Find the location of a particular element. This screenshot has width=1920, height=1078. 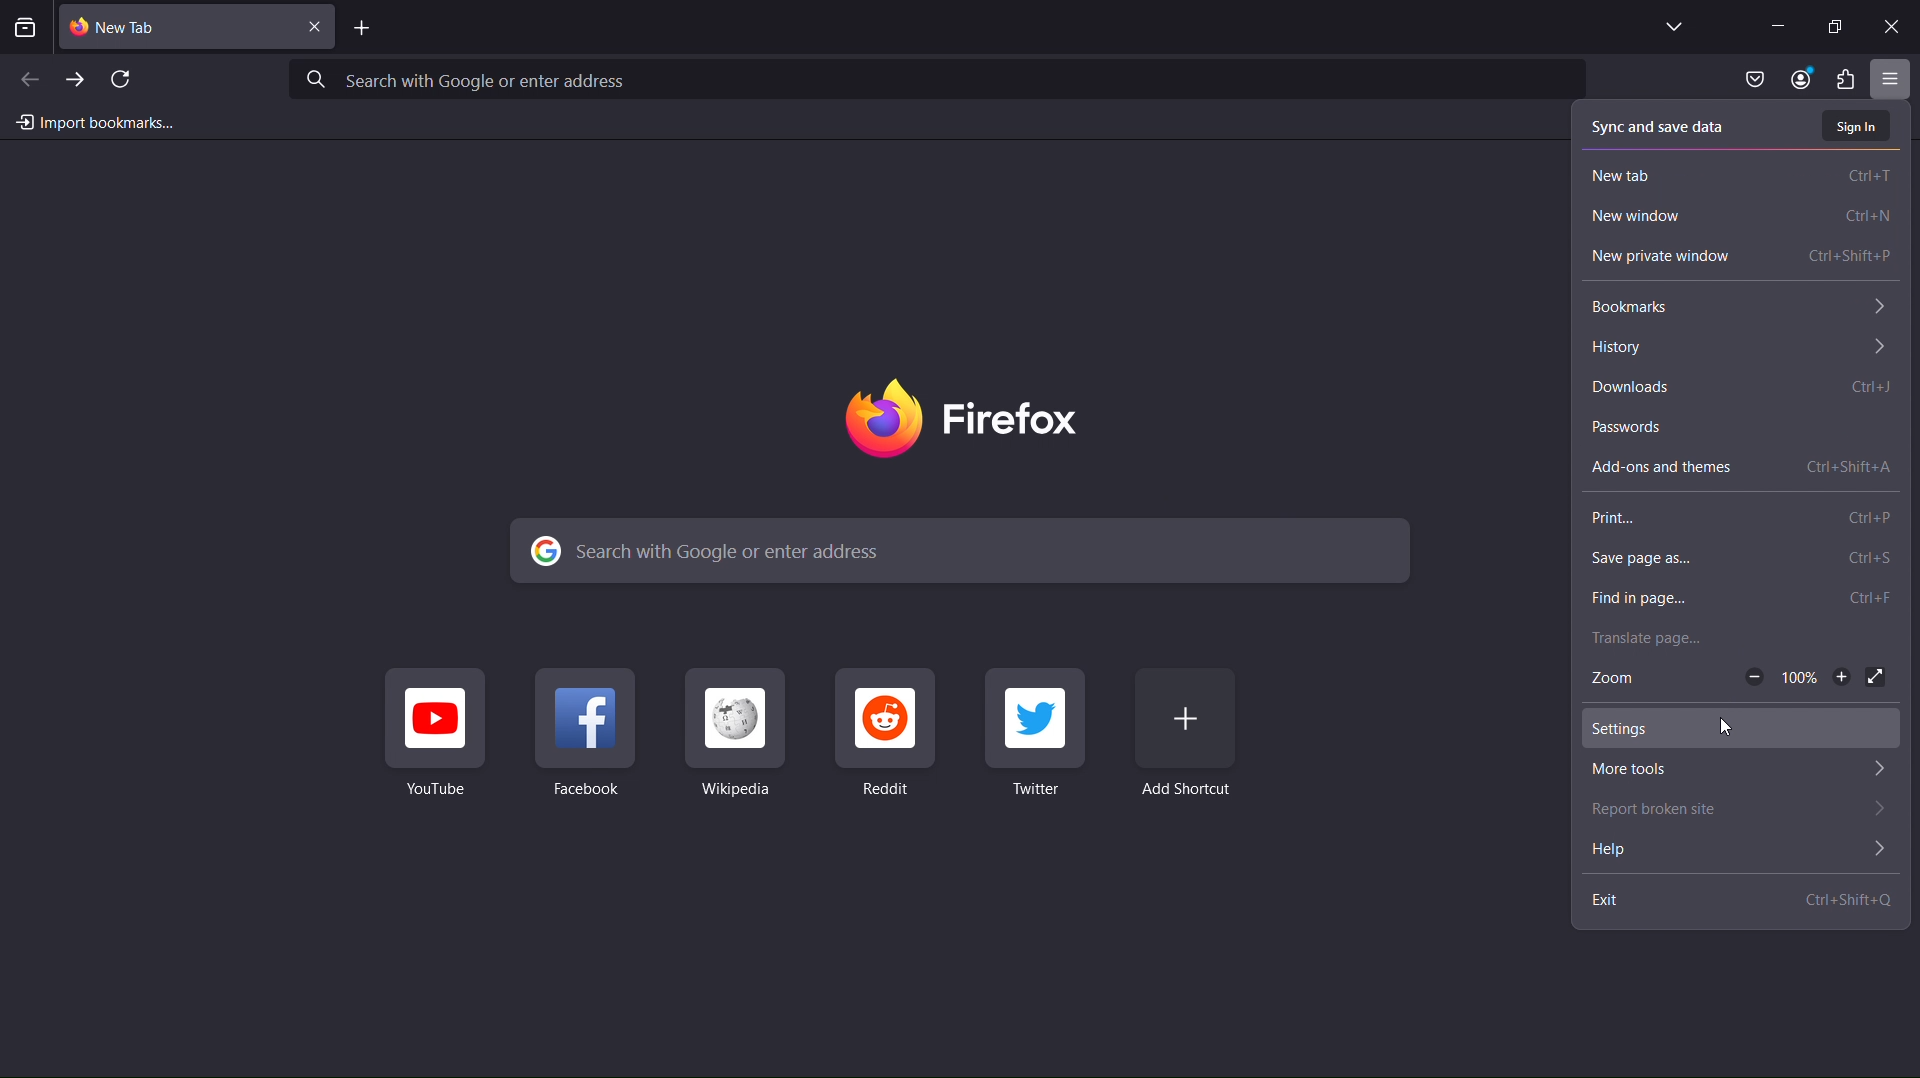

Search with Google or  enter address is located at coordinates (966, 548).